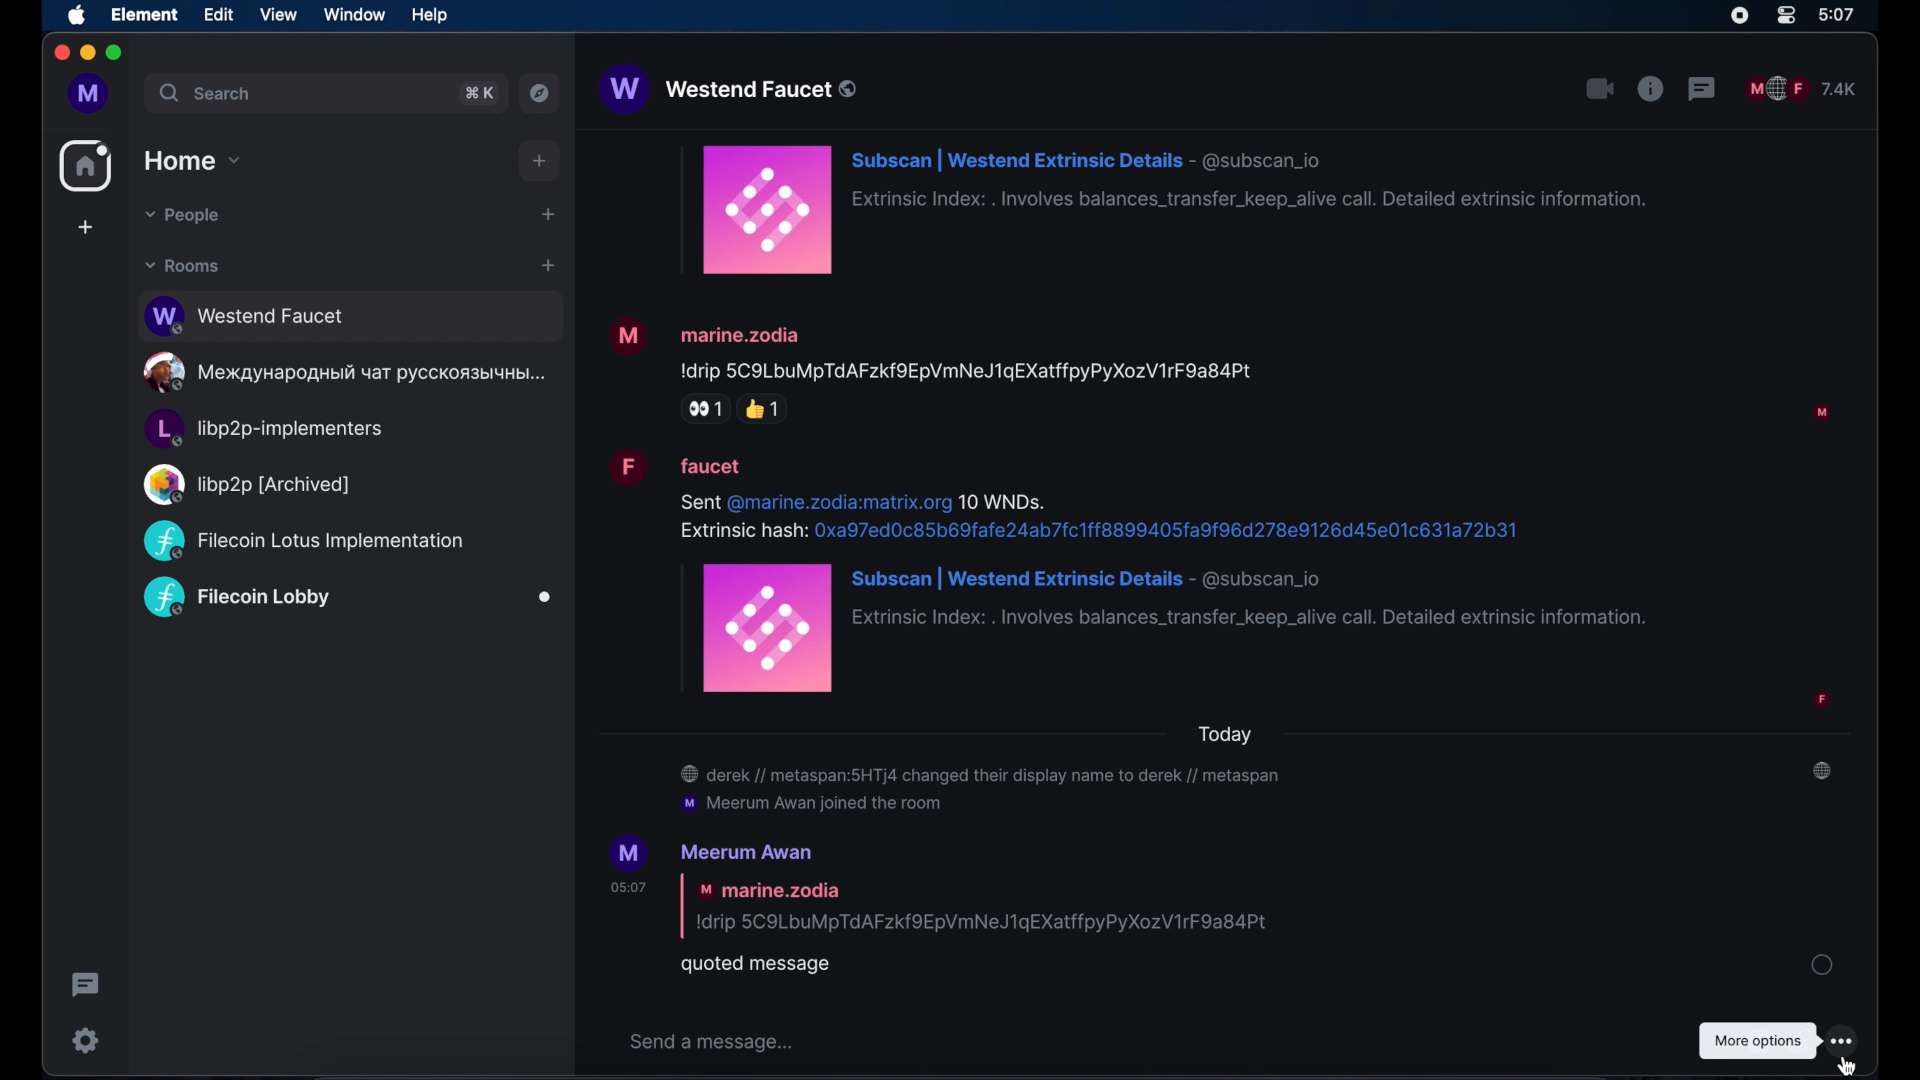 Image resolution: width=1920 pixels, height=1080 pixels. What do you see at coordinates (1739, 16) in the screenshot?
I see `screen recorder icon` at bounding box center [1739, 16].